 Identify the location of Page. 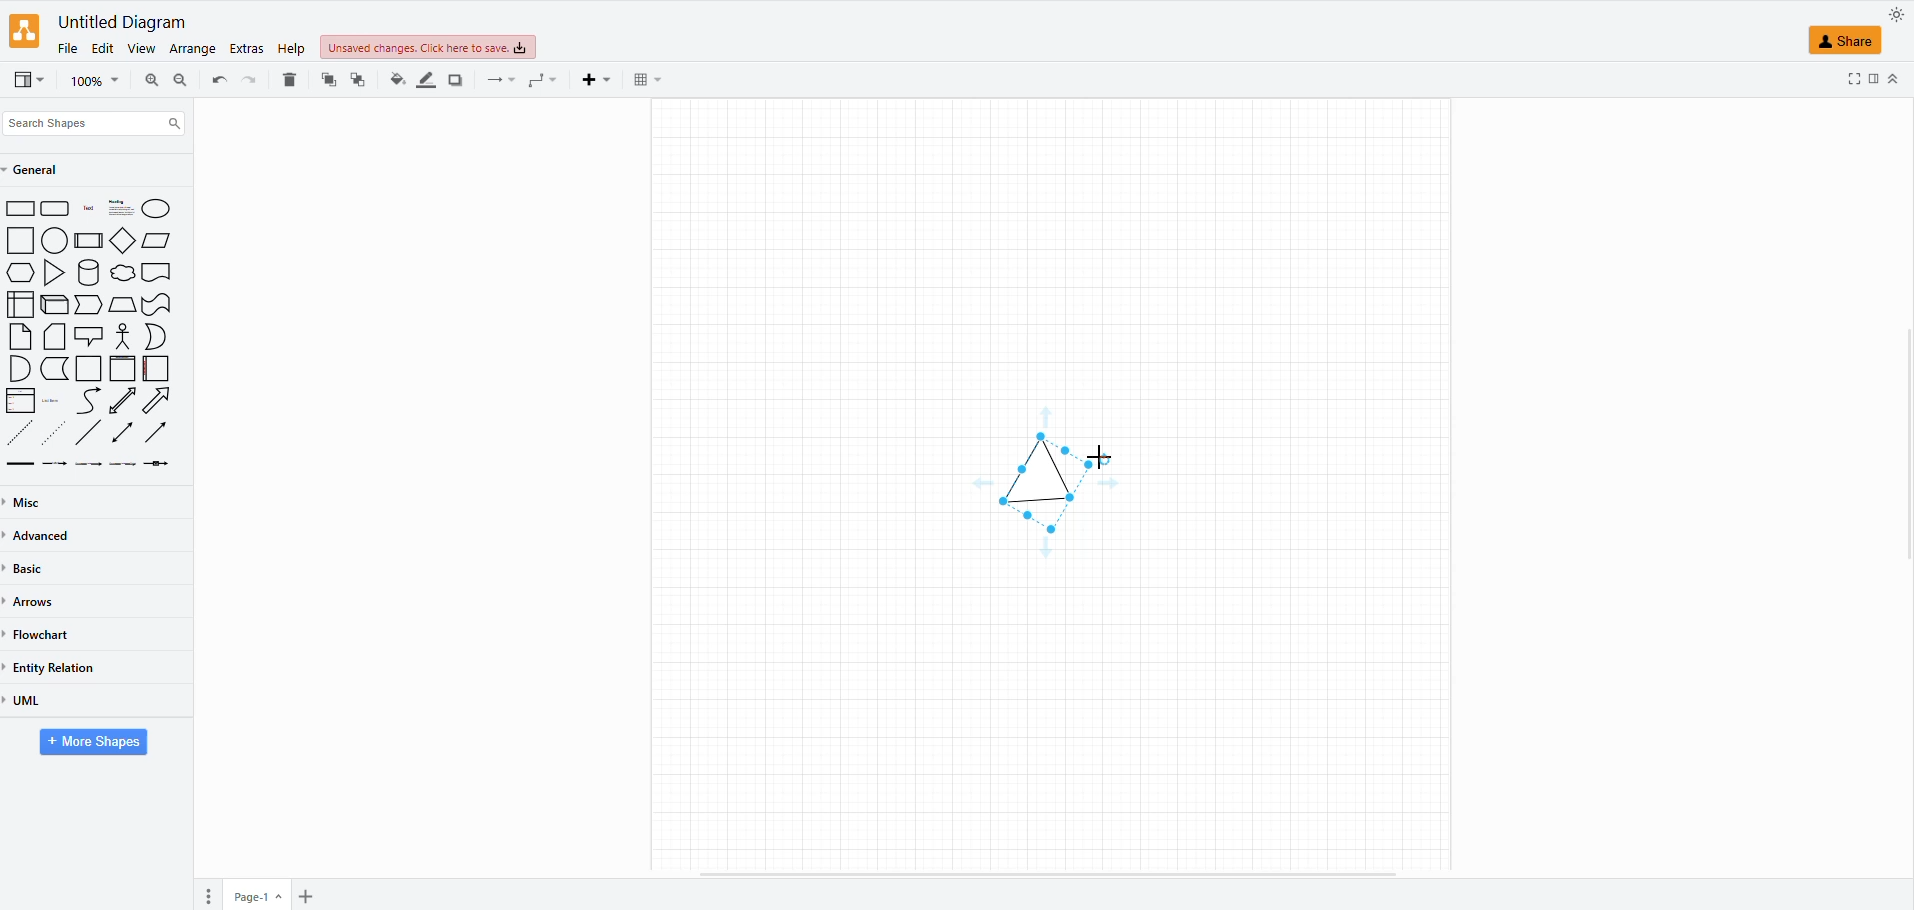
(89, 369).